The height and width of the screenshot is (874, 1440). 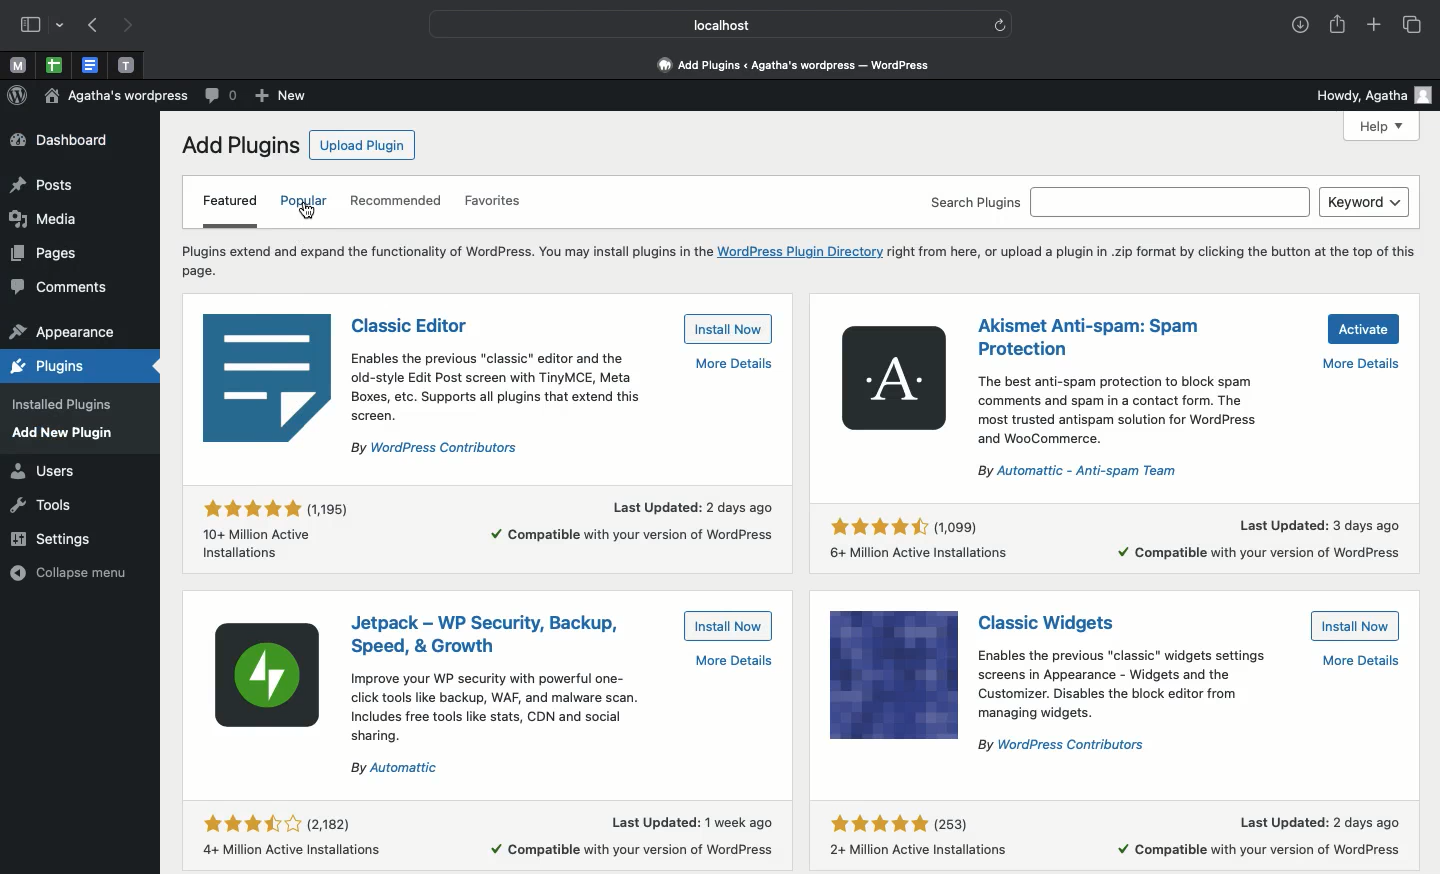 What do you see at coordinates (309, 211) in the screenshot?
I see `click` at bounding box center [309, 211].